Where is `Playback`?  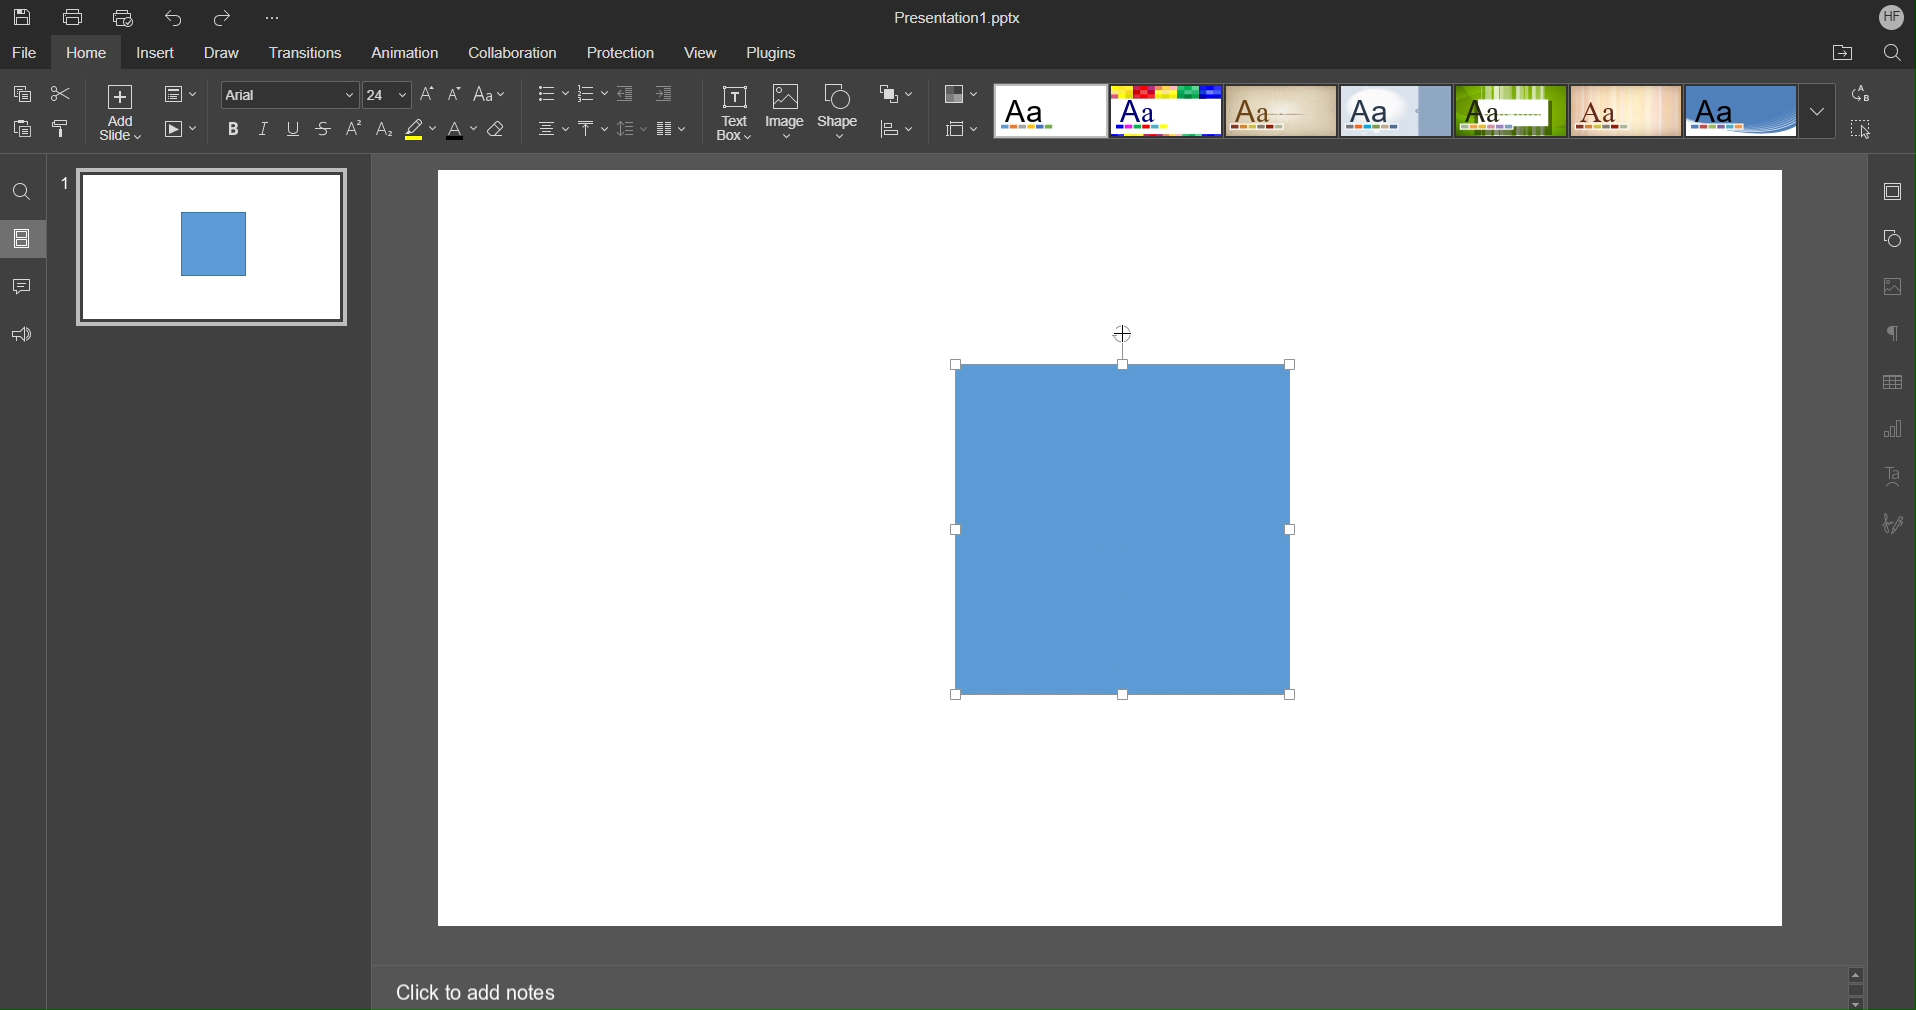
Playback is located at coordinates (181, 130).